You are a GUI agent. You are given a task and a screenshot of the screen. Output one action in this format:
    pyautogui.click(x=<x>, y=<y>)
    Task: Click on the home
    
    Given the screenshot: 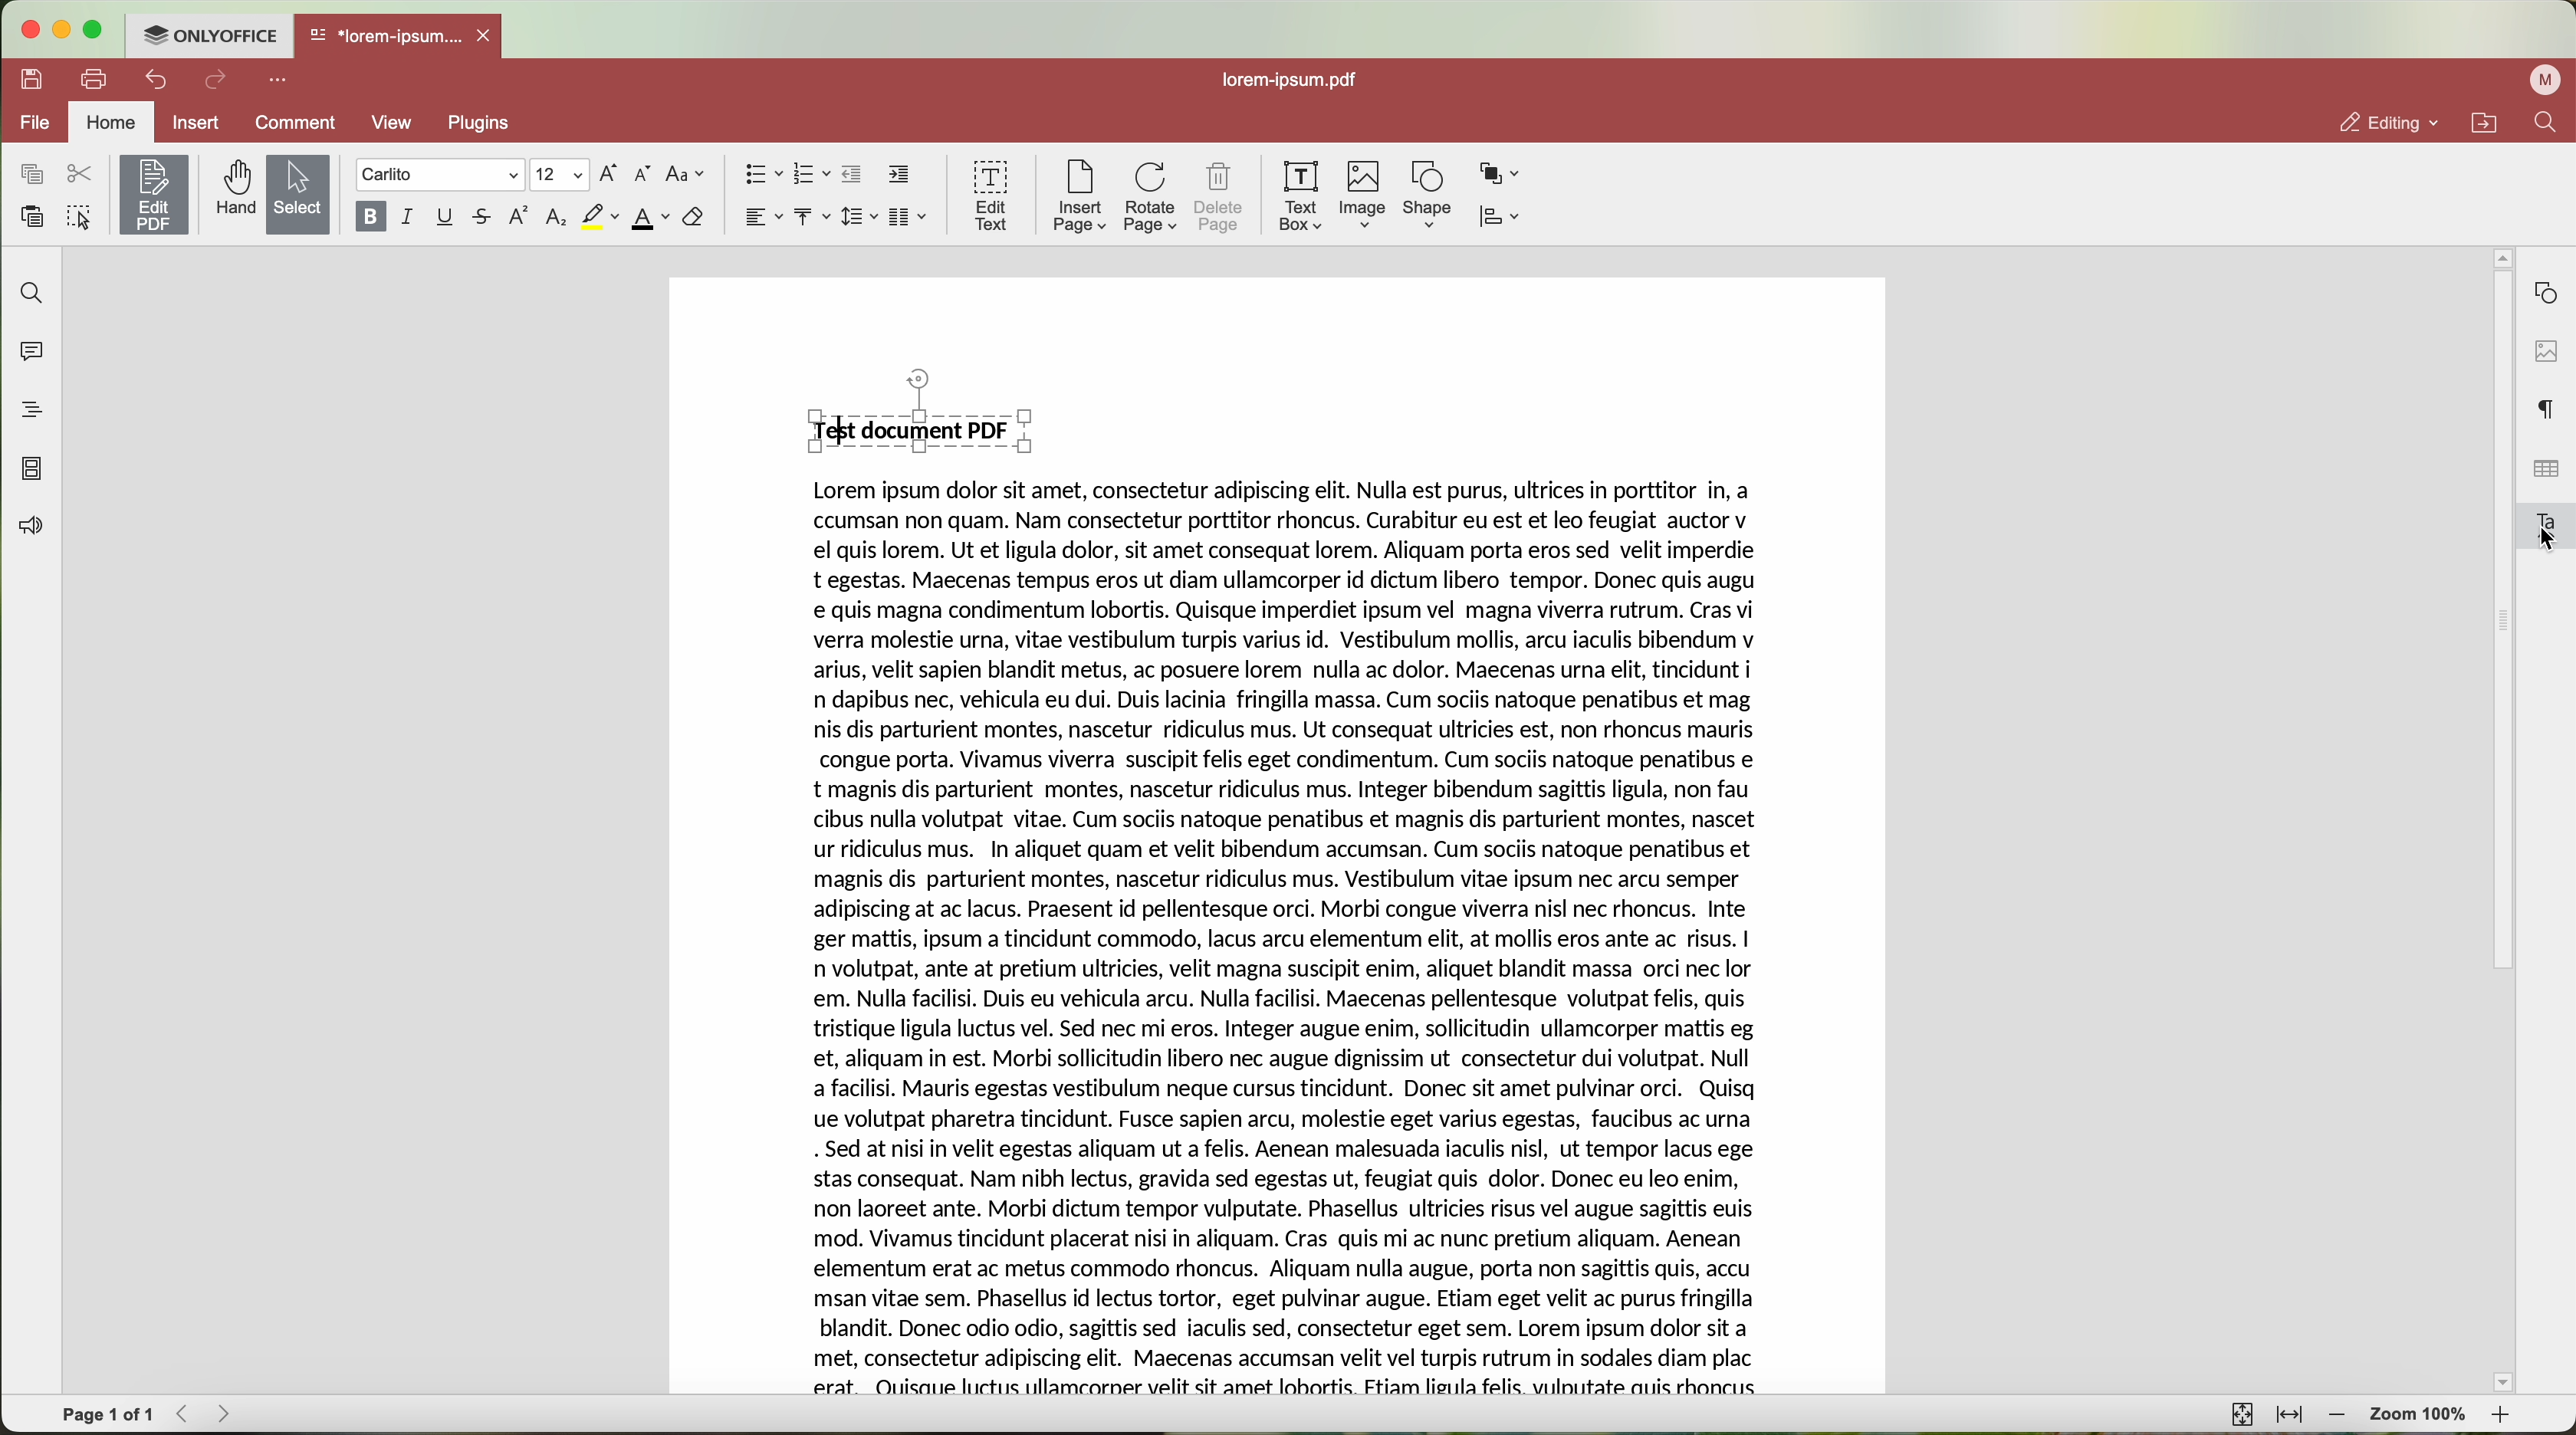 What is the action you would take?
    pyautogui.click(x=113, y=122)
    